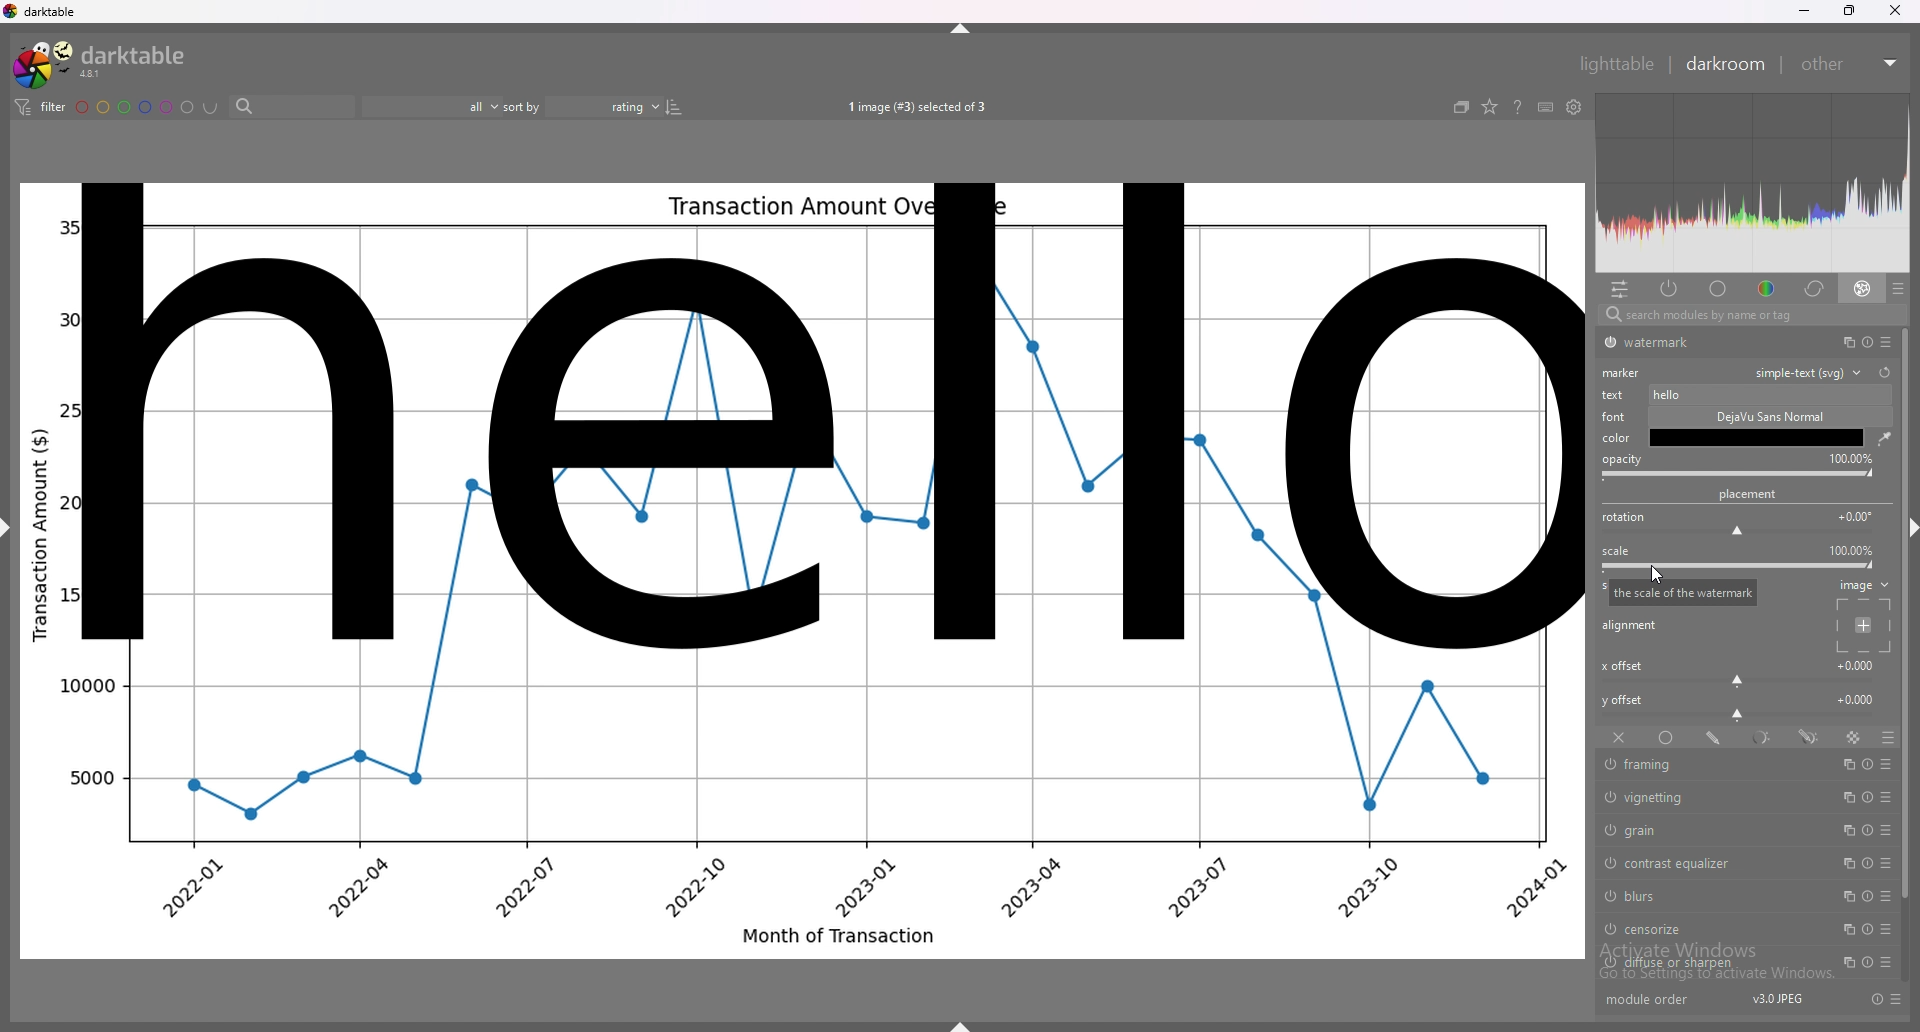  What do you see at coordinates (135, 106) in the screenshot?
I see `color labels` at bounding box center [135, 106].